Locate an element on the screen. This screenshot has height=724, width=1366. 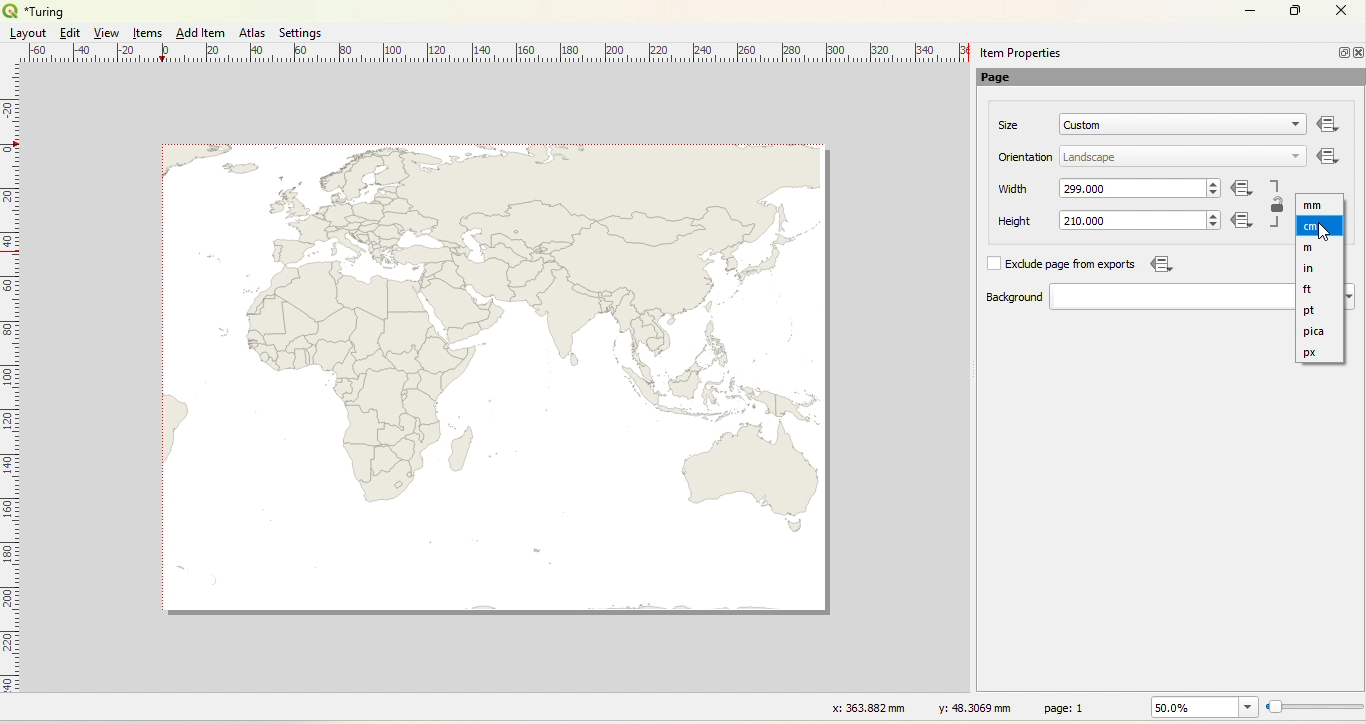
decrease is located at coordinates (1211, 226).